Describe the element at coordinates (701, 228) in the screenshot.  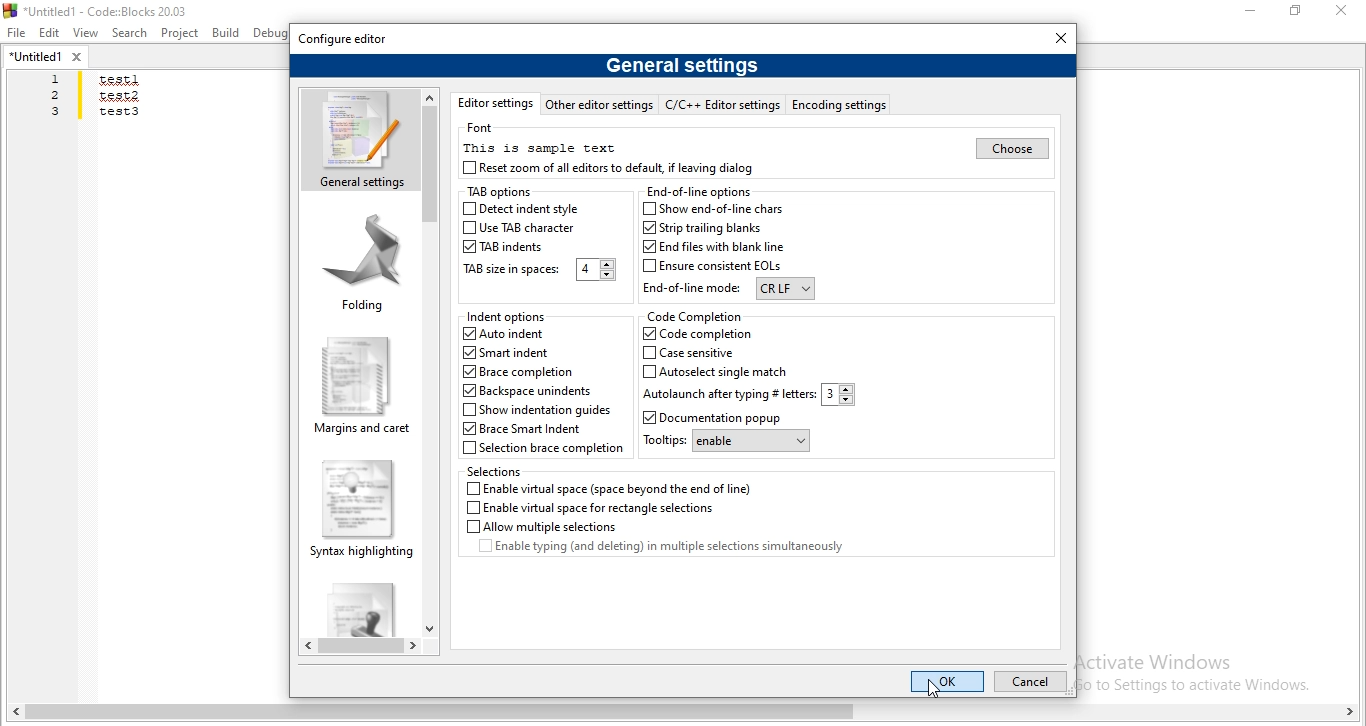
I see `Strip trailing blanks` at that location.